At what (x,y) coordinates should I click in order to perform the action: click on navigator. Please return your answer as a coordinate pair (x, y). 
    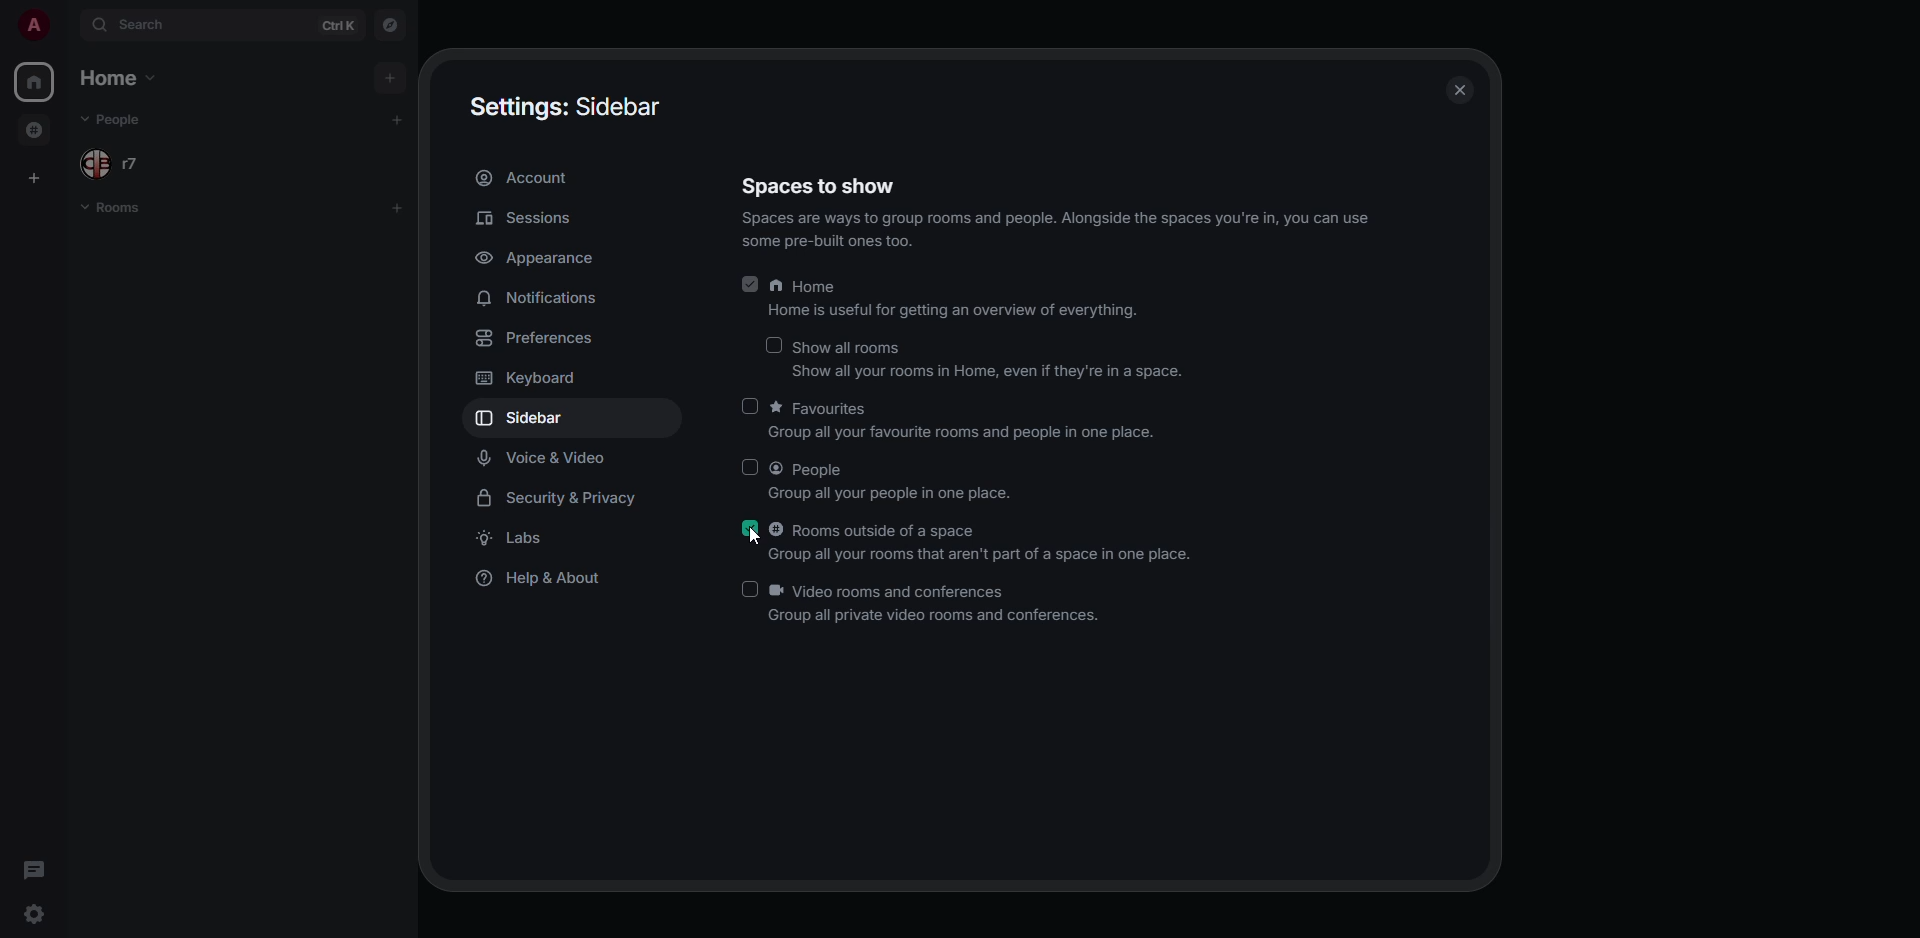
    Looking at the image, I should click on (393, 25).